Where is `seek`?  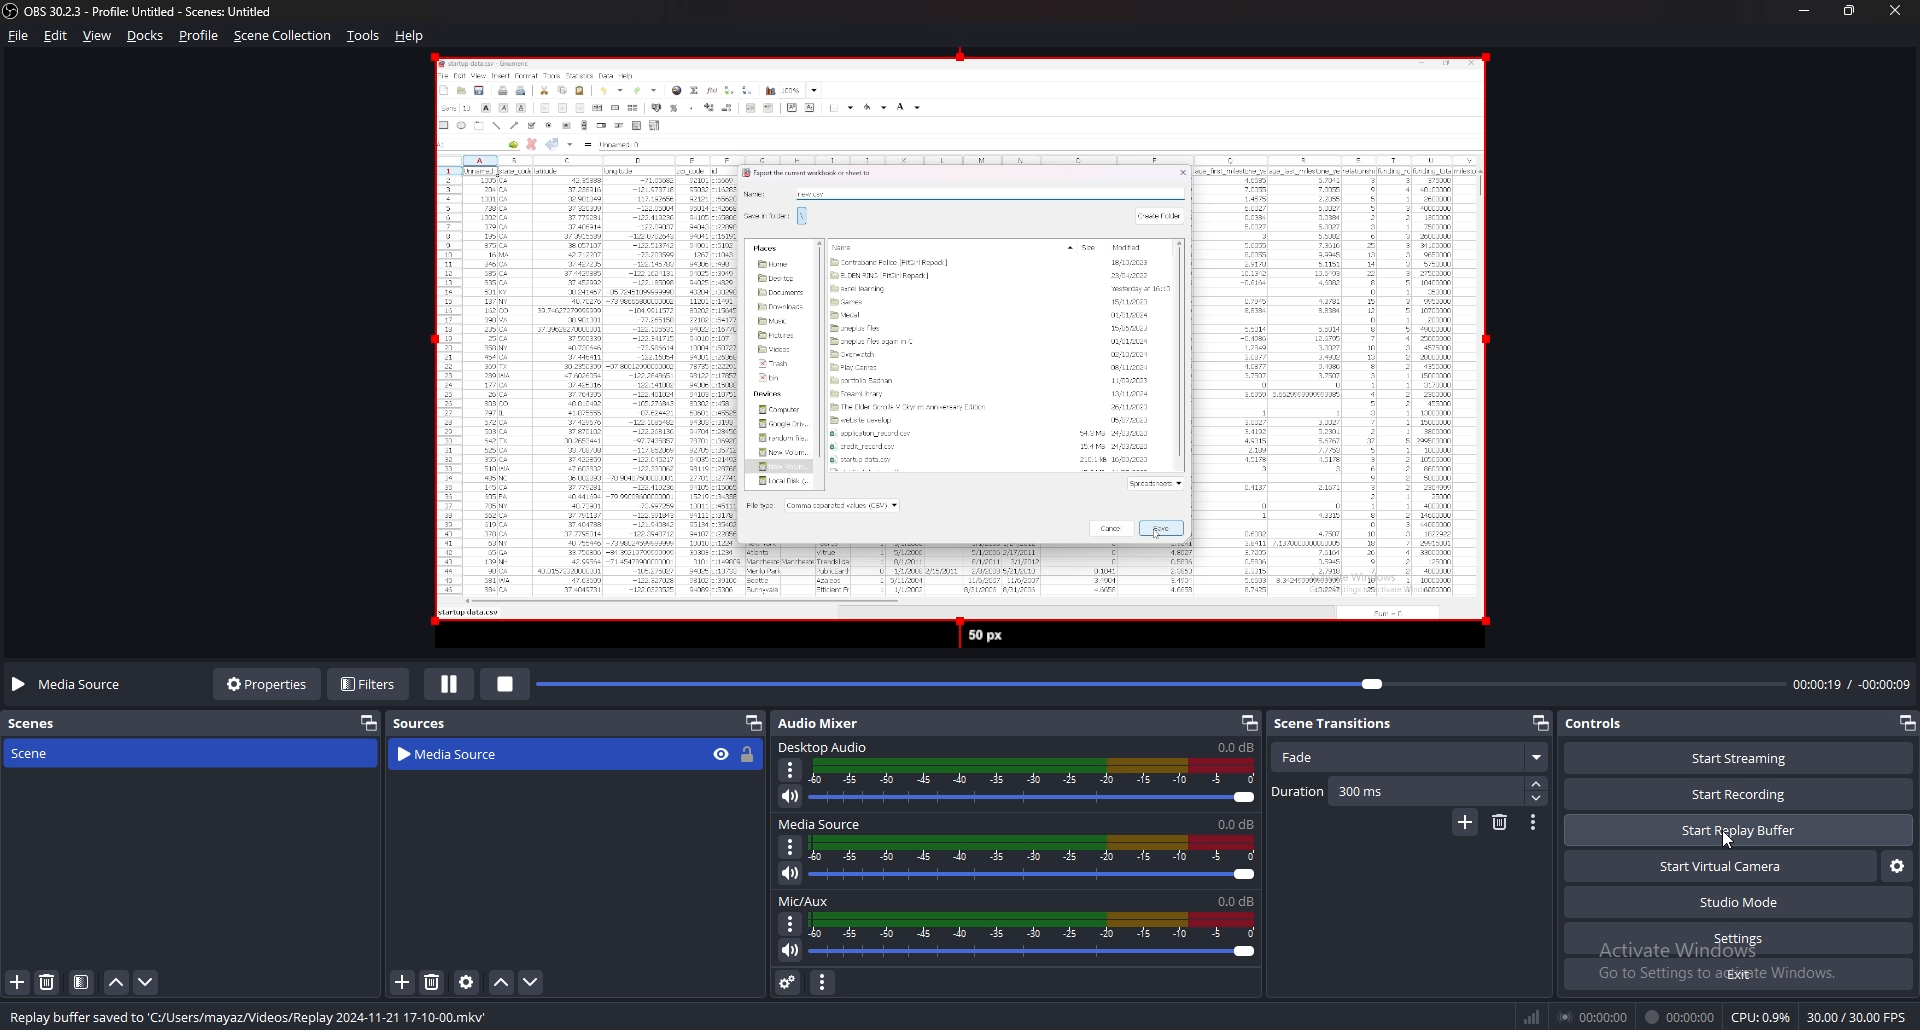 seek is located at coordinates (1161, 685).